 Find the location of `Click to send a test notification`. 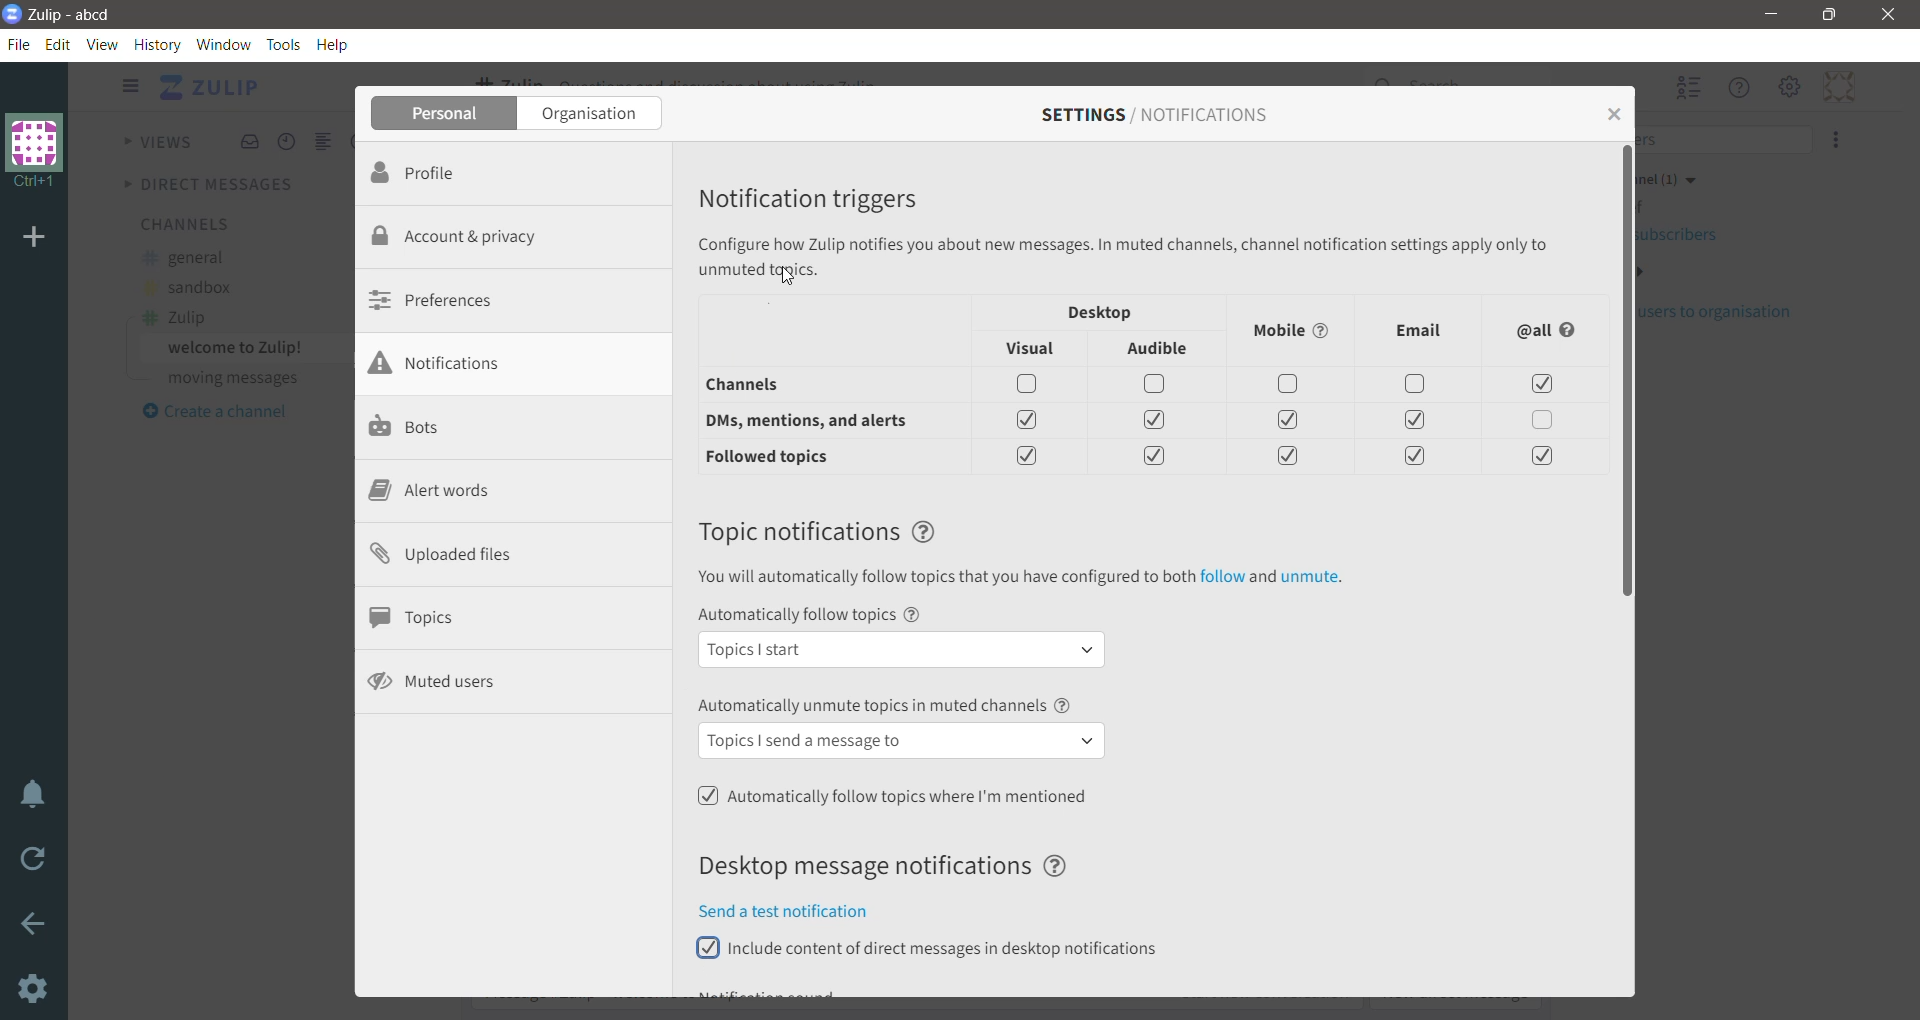

Click to send a test notification is located at coordinates (801, 911).